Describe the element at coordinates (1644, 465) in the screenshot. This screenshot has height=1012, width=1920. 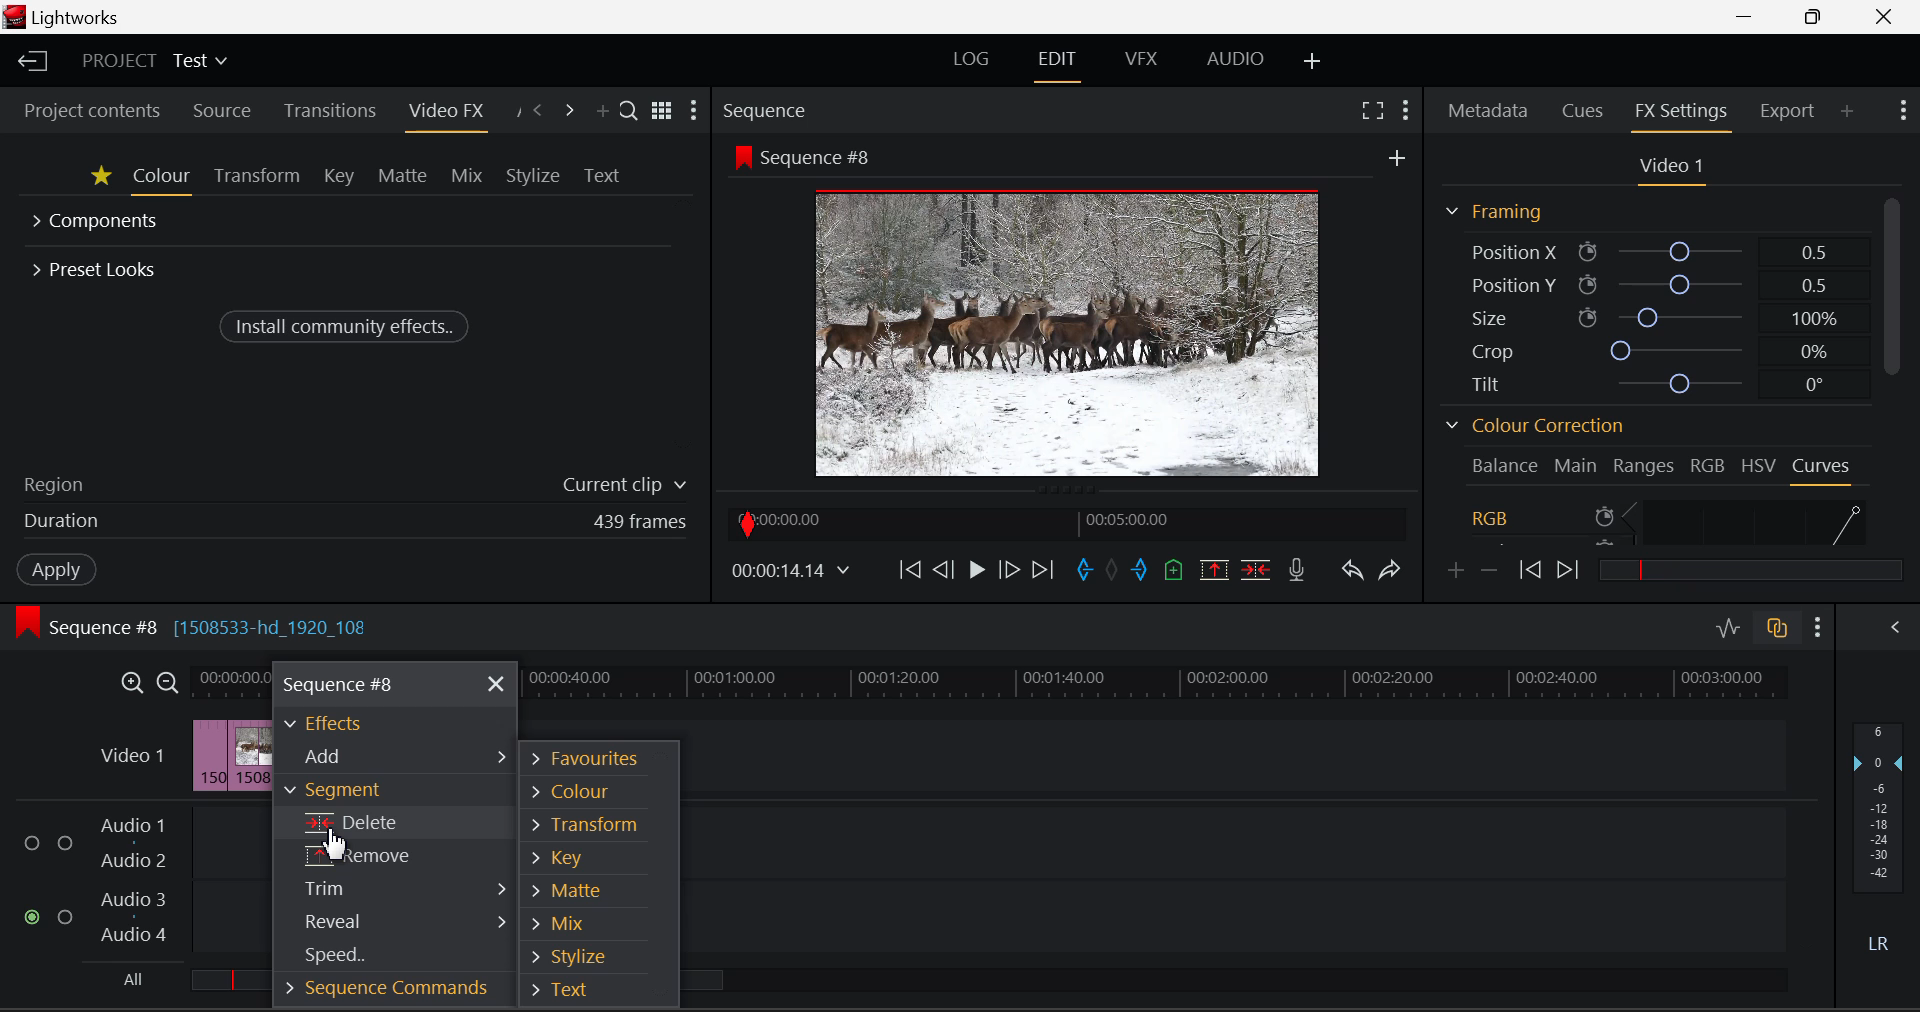
I see `Ranges` at that location.